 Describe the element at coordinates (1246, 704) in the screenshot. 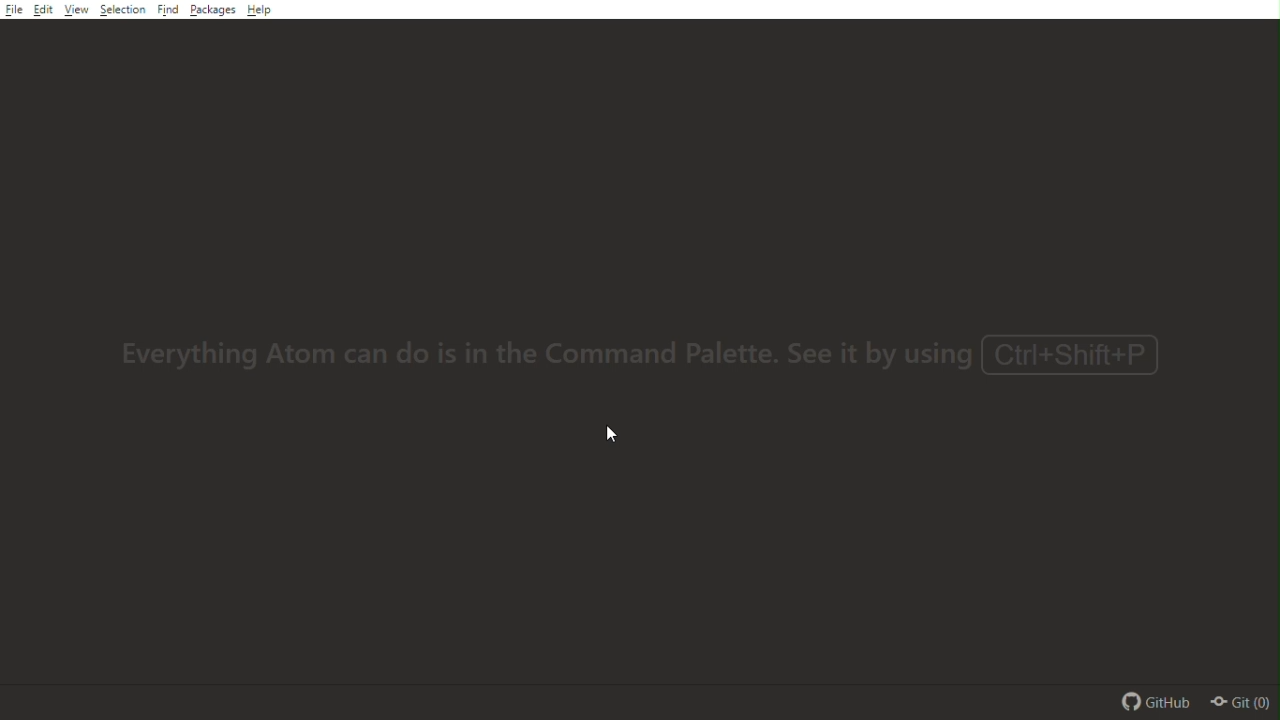

I see `git` at that location.